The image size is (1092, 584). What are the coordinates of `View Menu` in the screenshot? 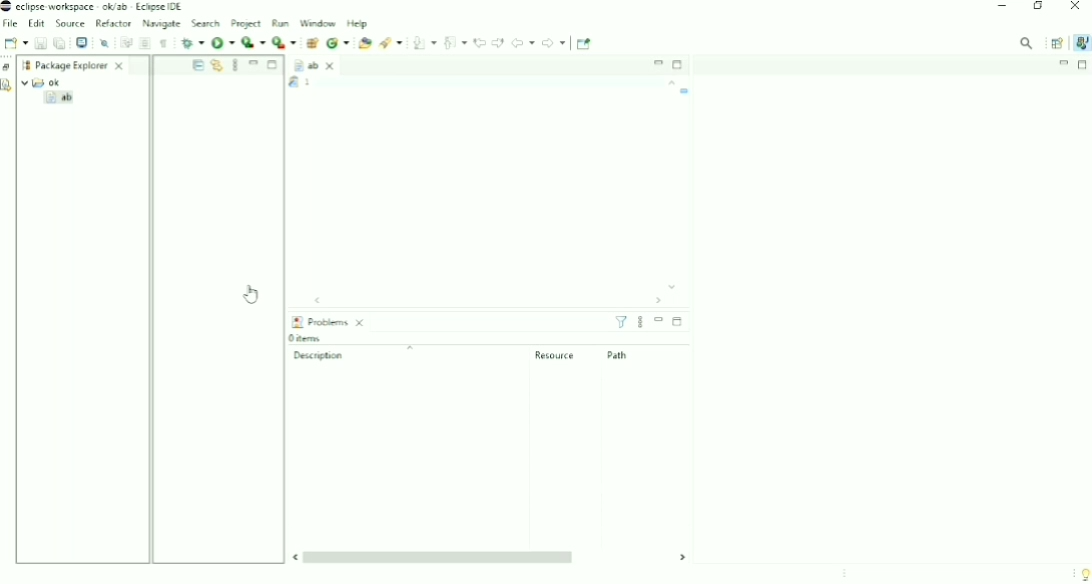 It's located at (235, 65).